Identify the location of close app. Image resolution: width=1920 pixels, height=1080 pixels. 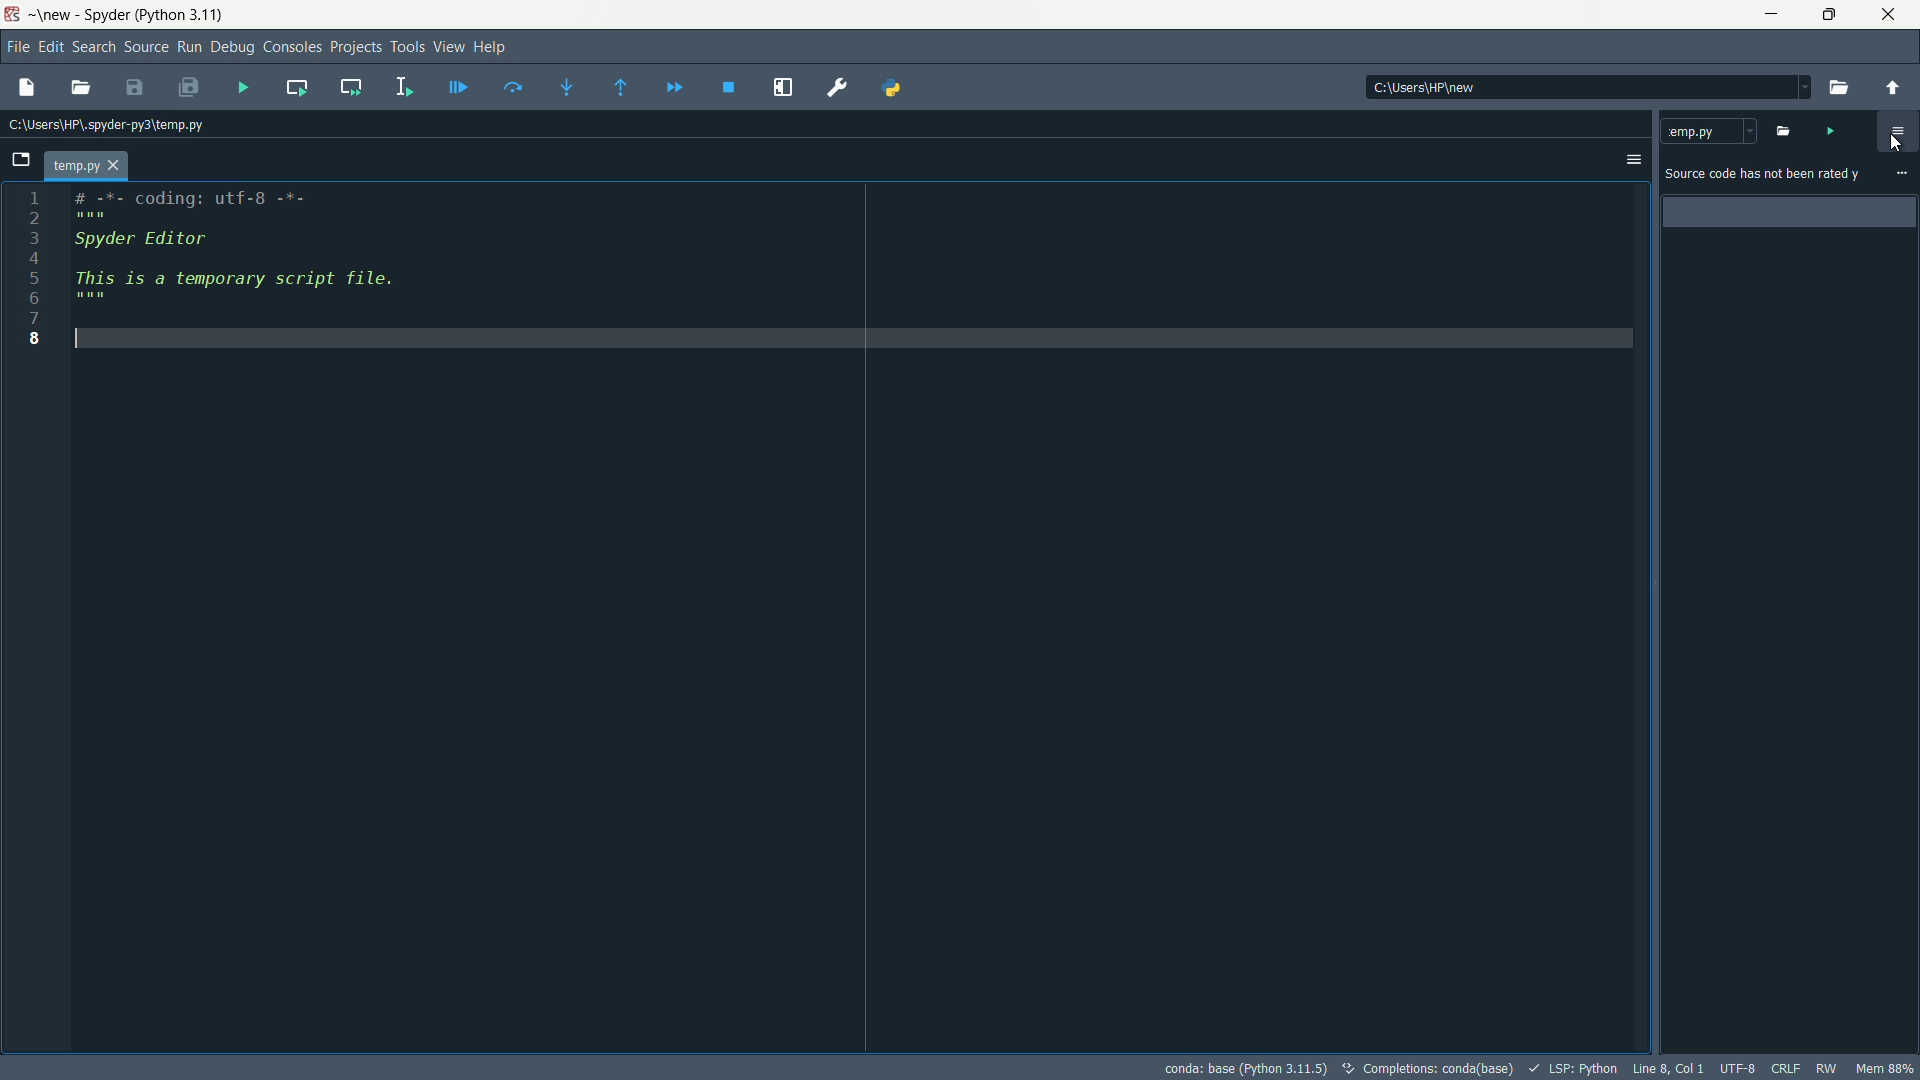
(1891, 15).